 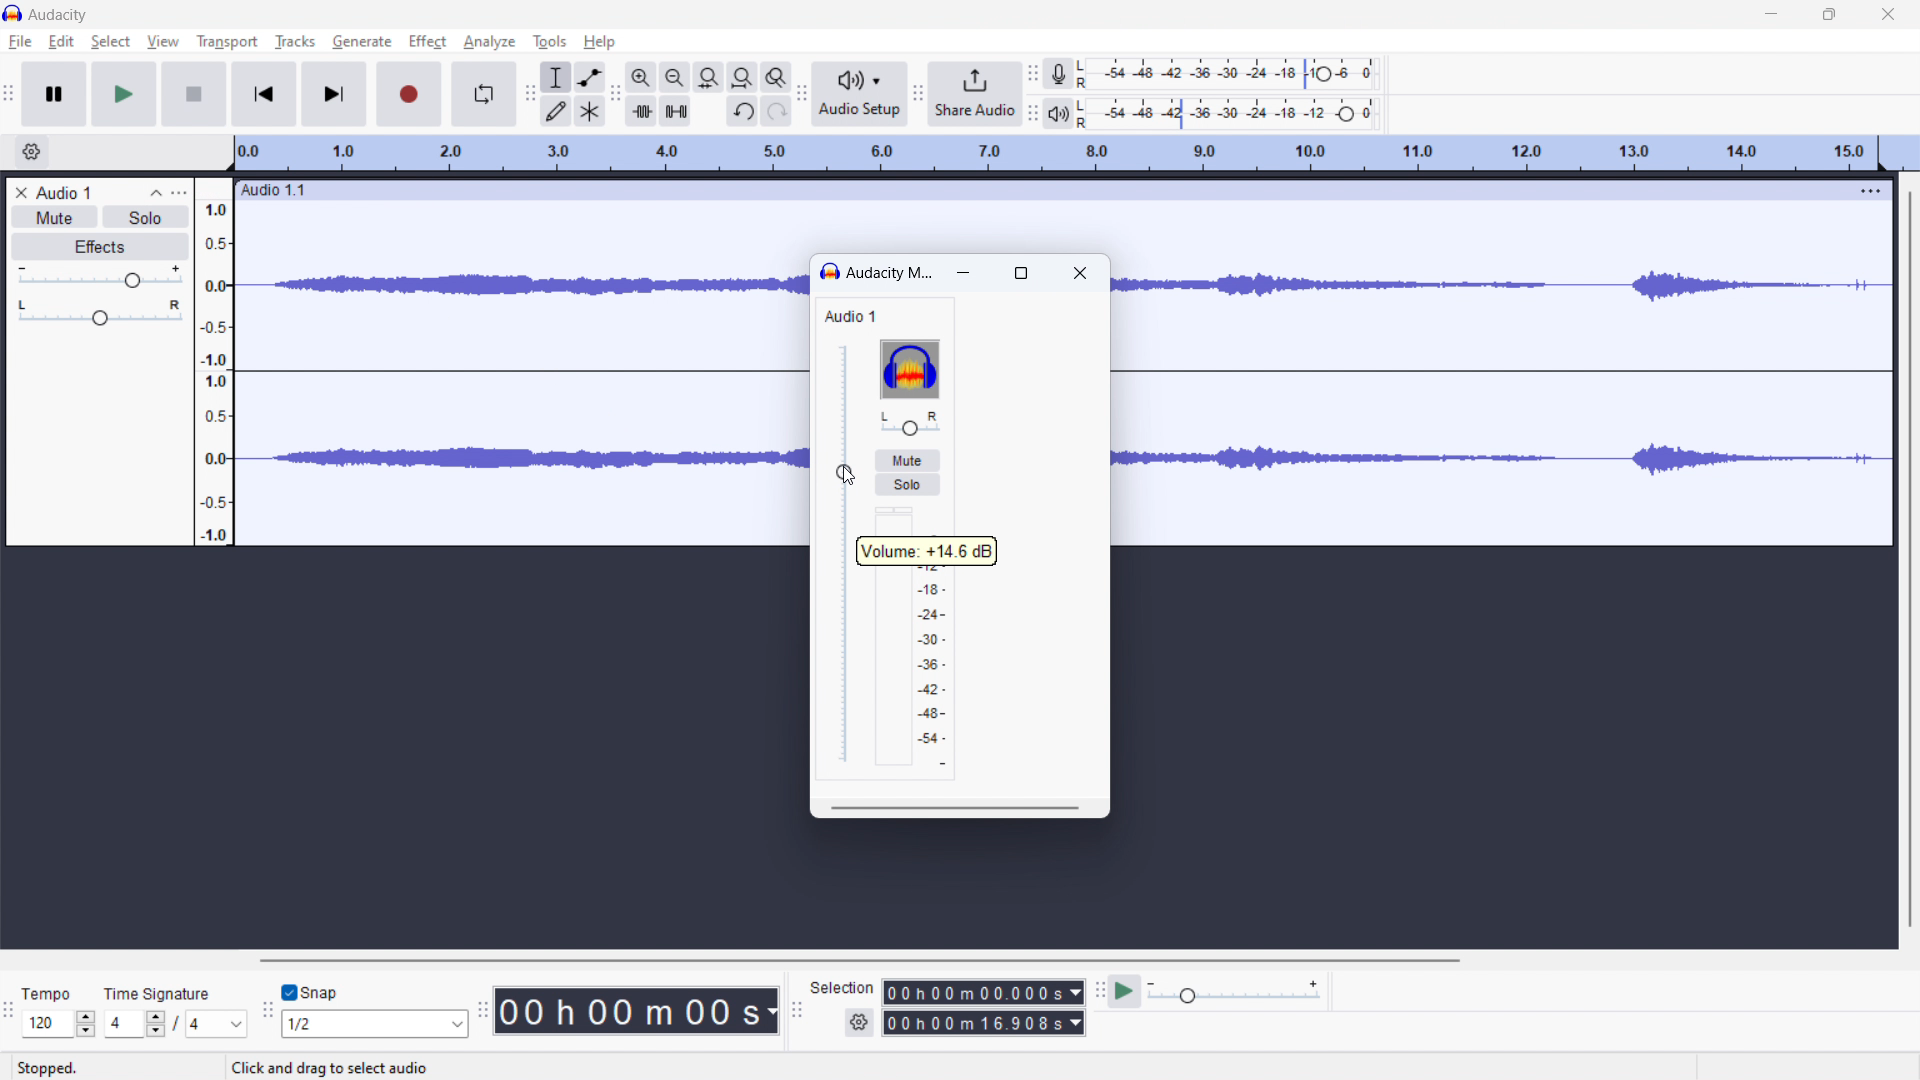 I want to click on tools, so click(x=550, y=42).